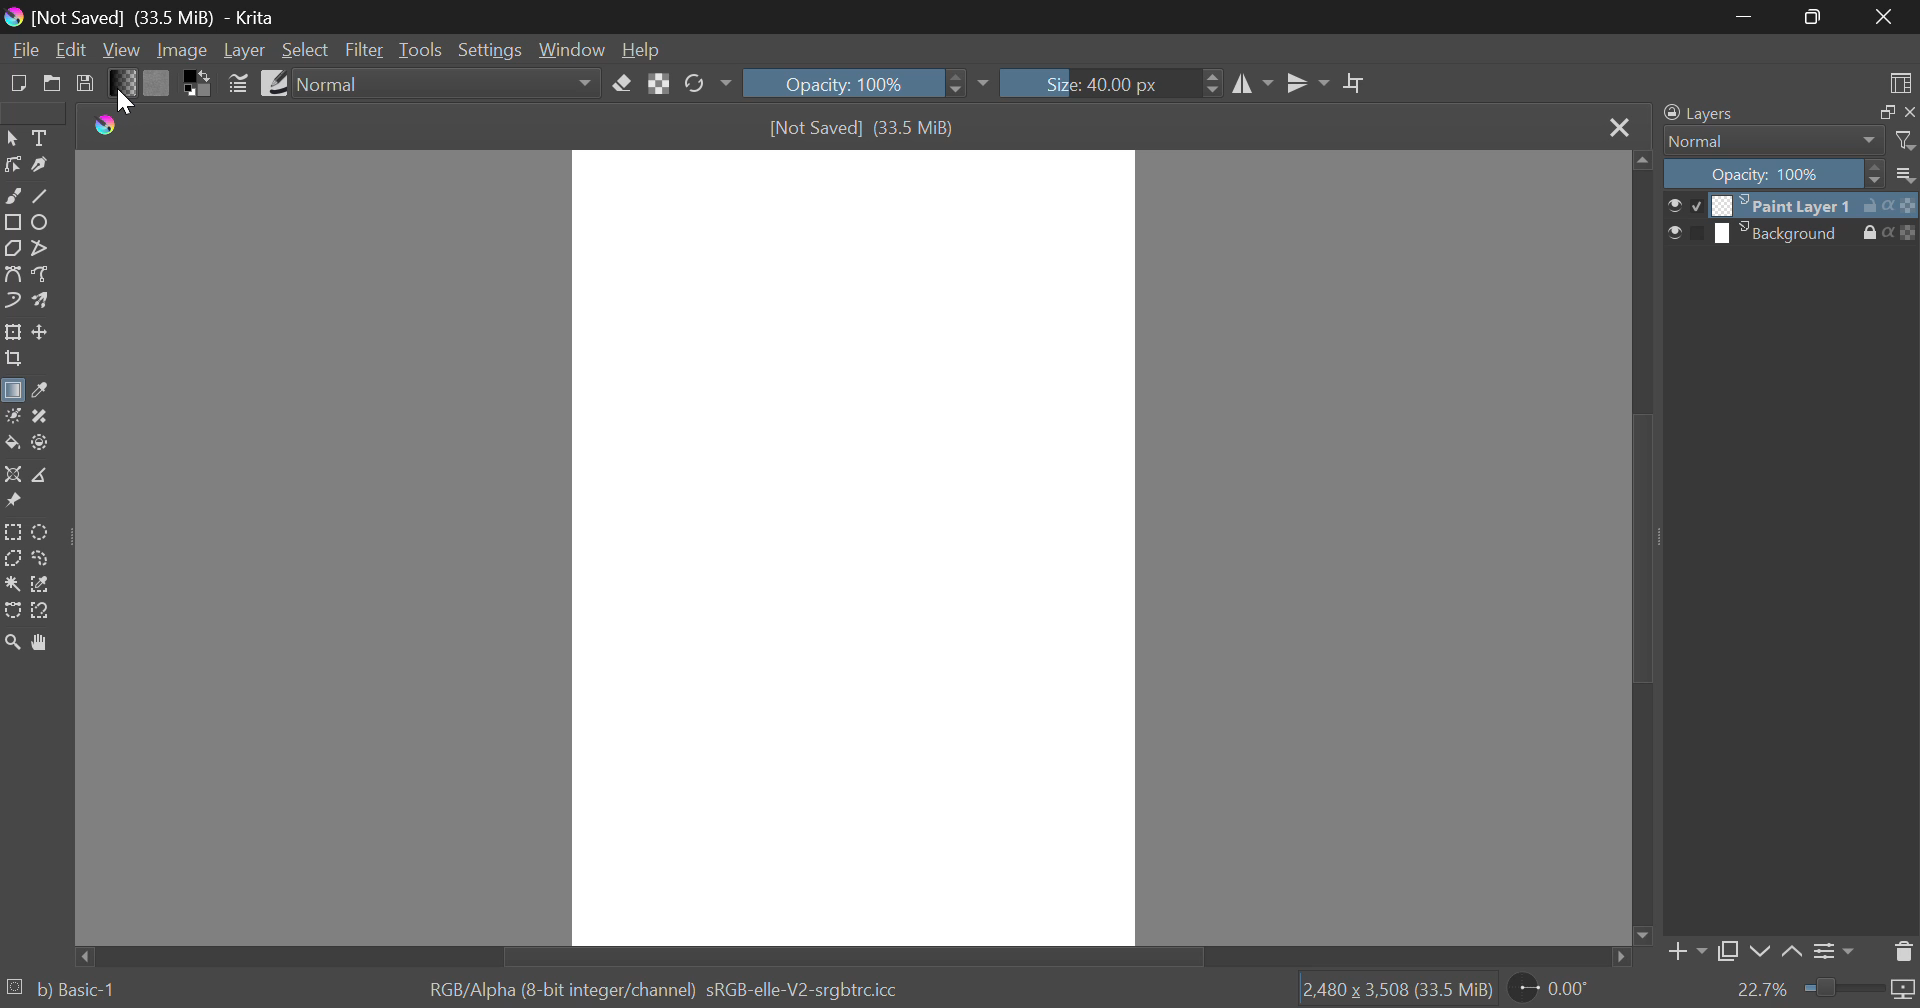 The height and width of the screenshot is (1008, 1920). I want to click on Edit, so click(72, 50).